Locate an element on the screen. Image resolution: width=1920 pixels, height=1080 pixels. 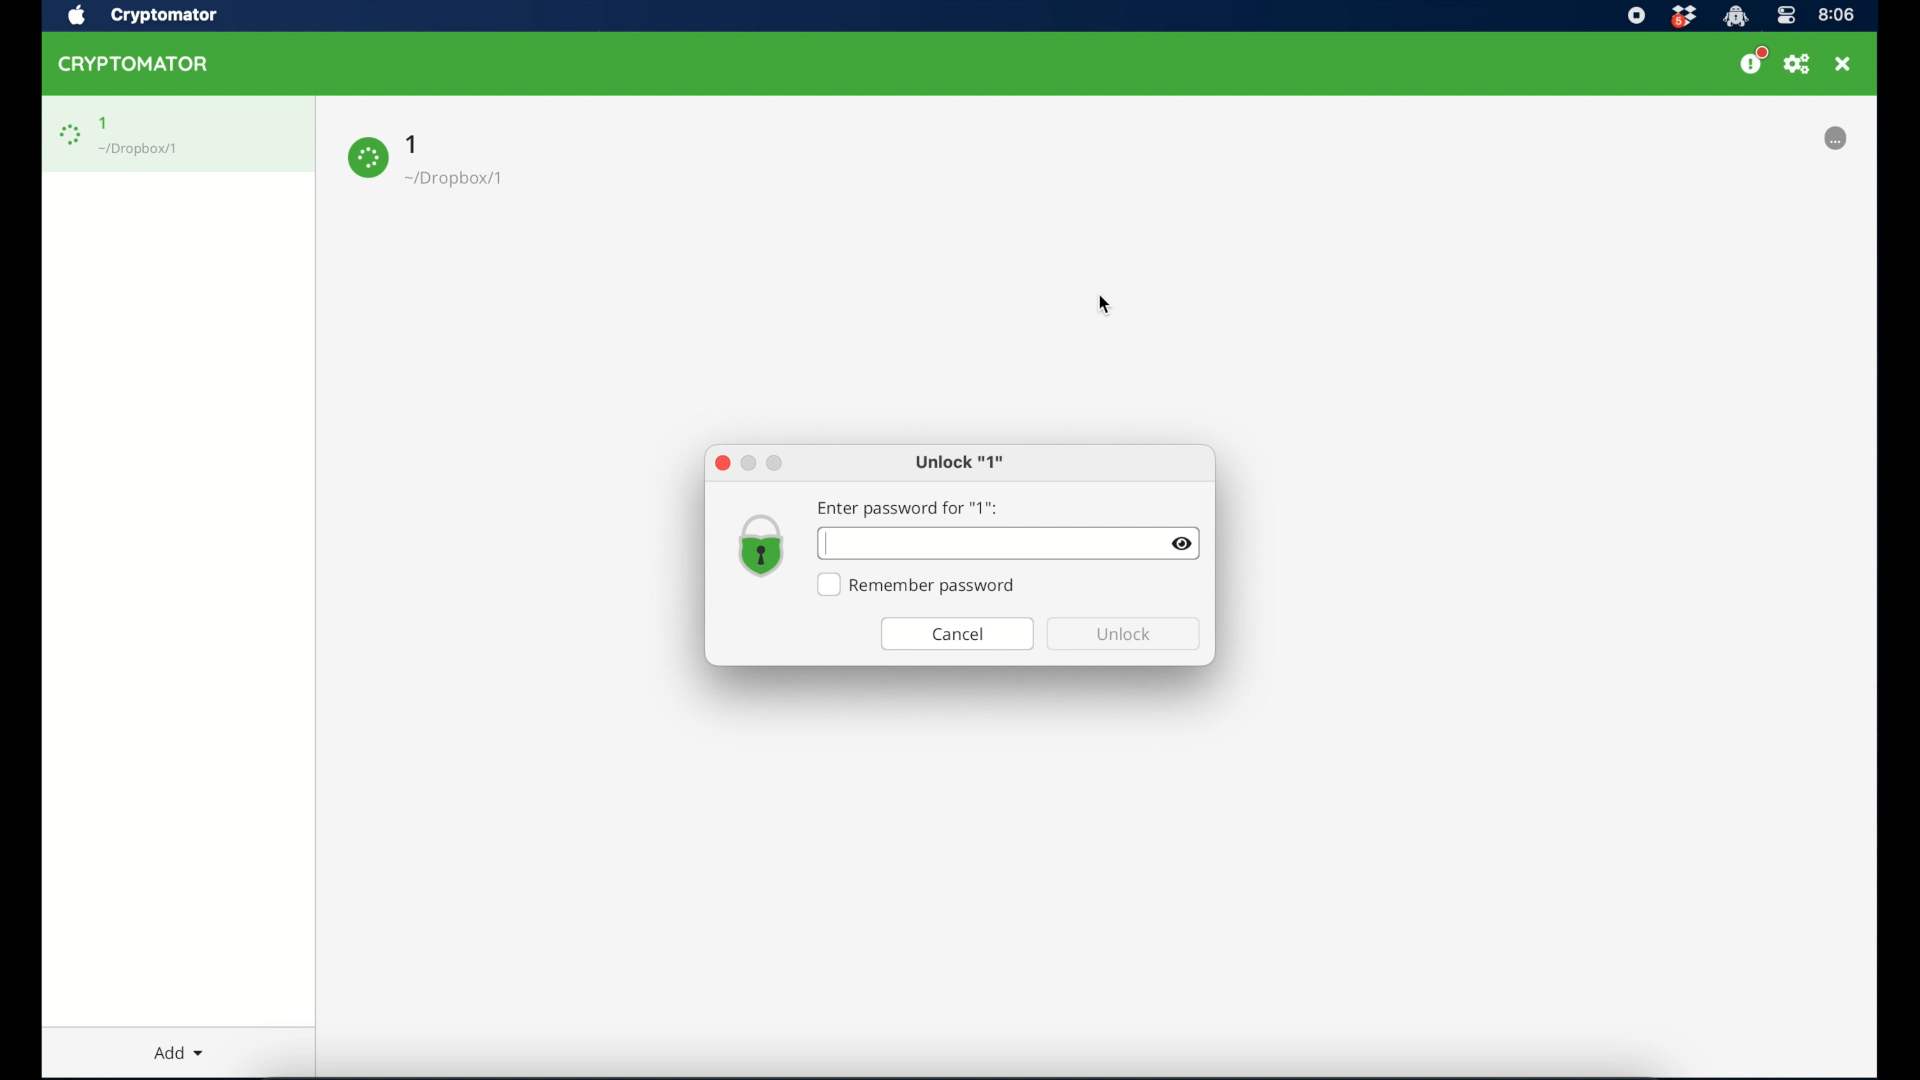
crytptomator is located at coordinates (1735, 17).